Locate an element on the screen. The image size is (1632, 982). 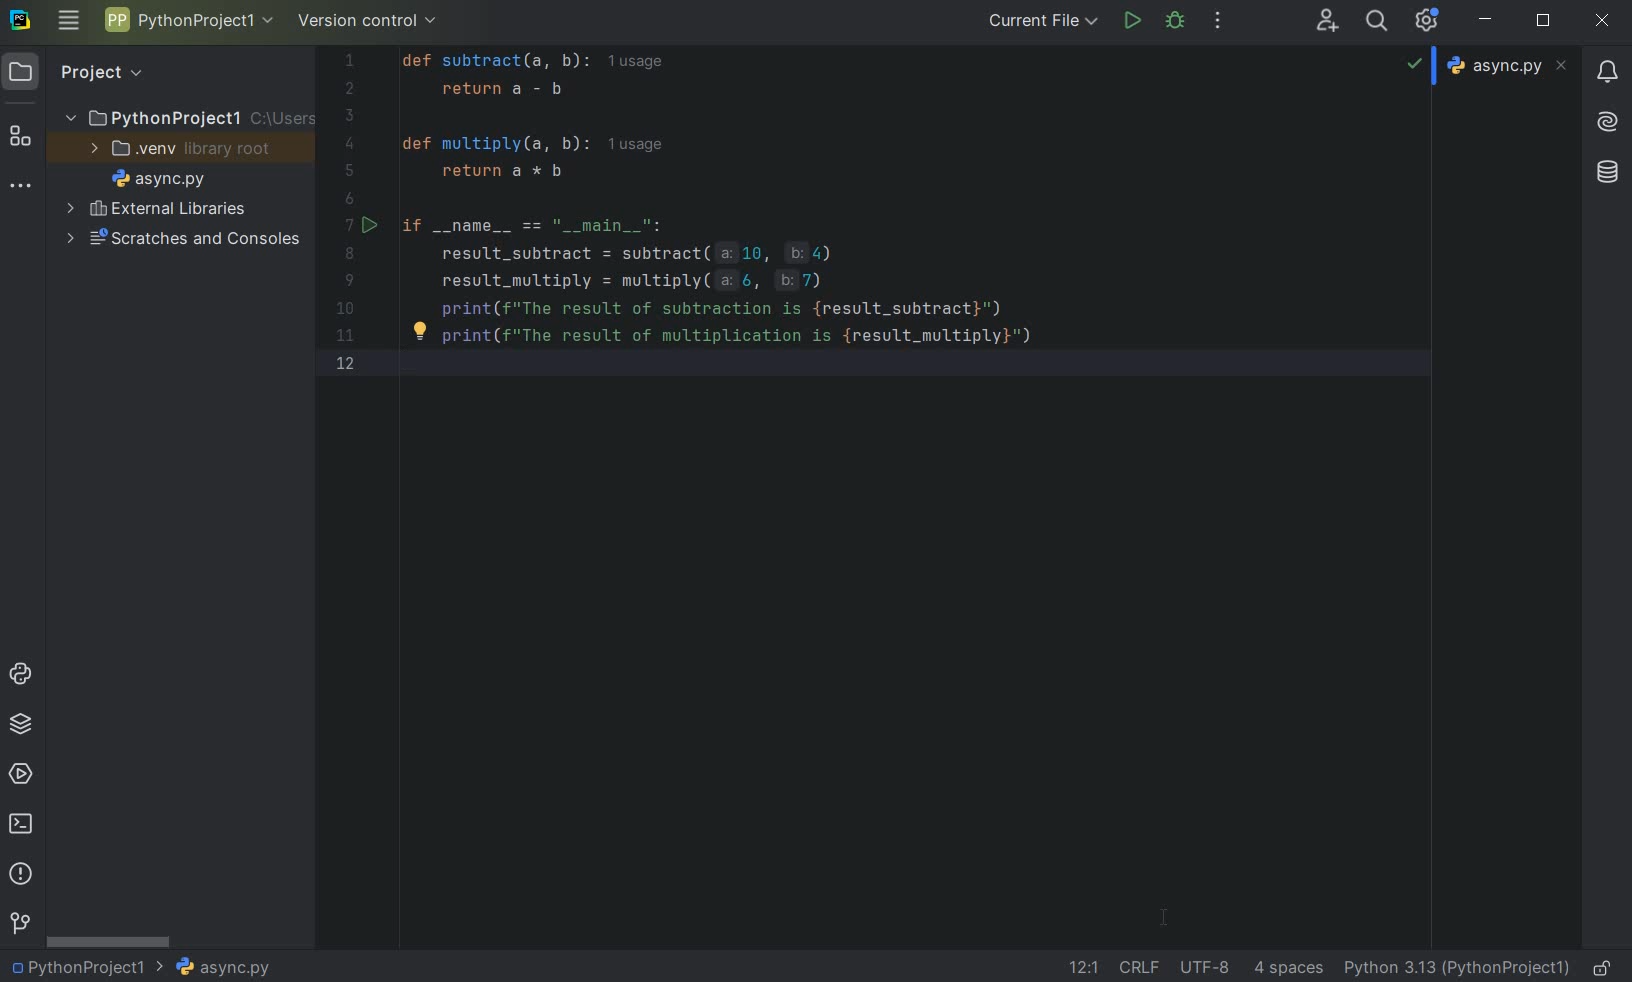
services is located at coordinates (22, 773).